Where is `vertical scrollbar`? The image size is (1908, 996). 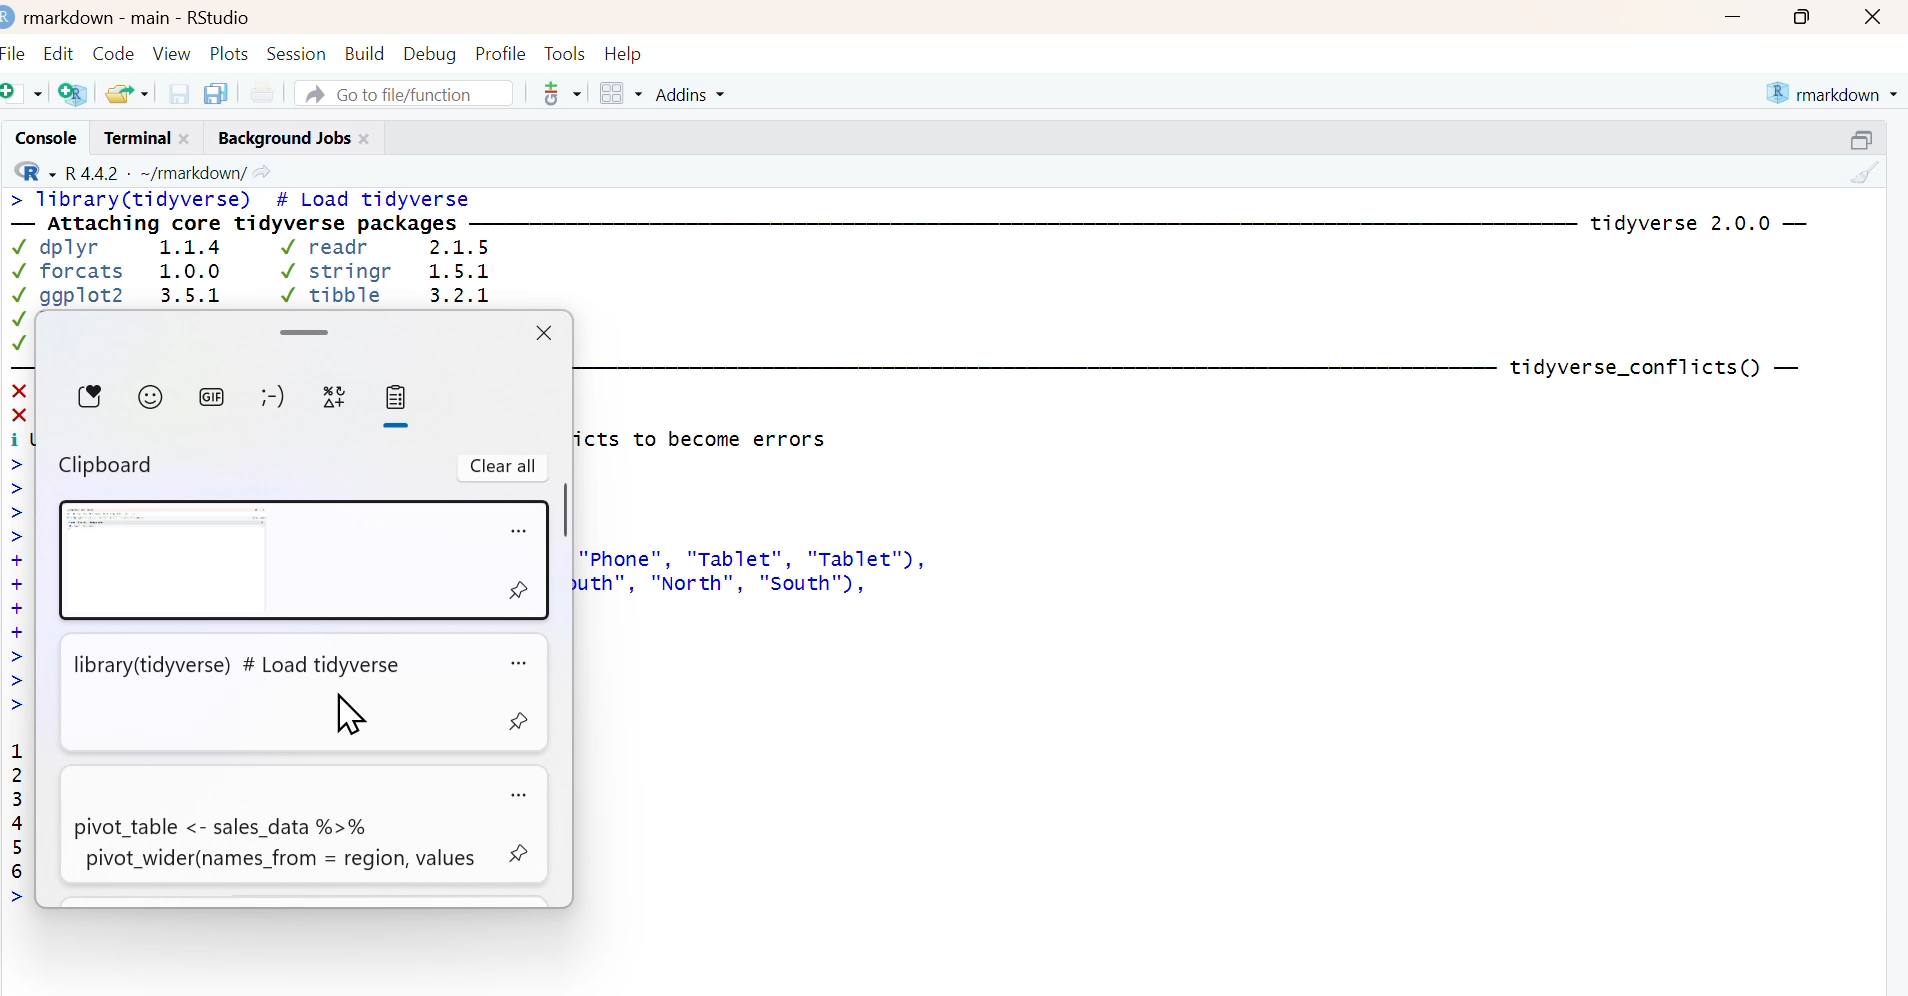 vertical scrollbar is located at coordinates (566, 511).